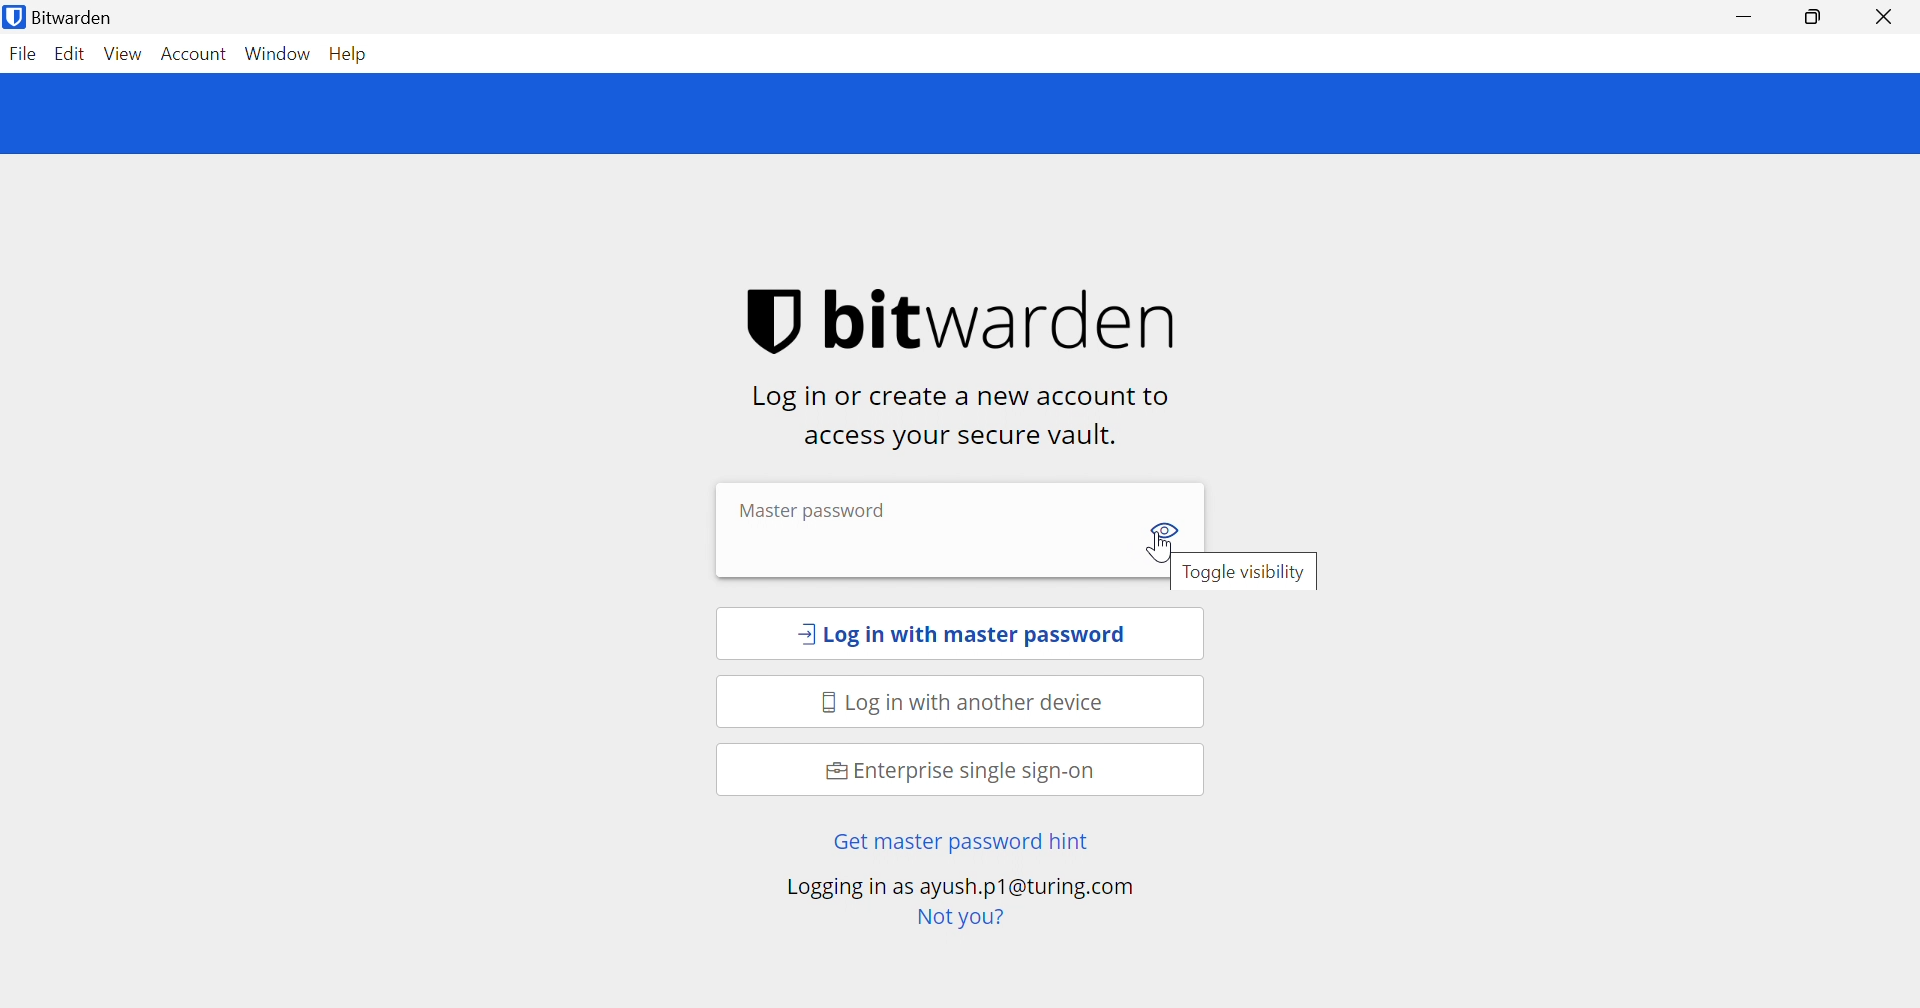 The width and height of the screenshot is (1920, 1008). I want to click on access your vault., so click(957, 437).